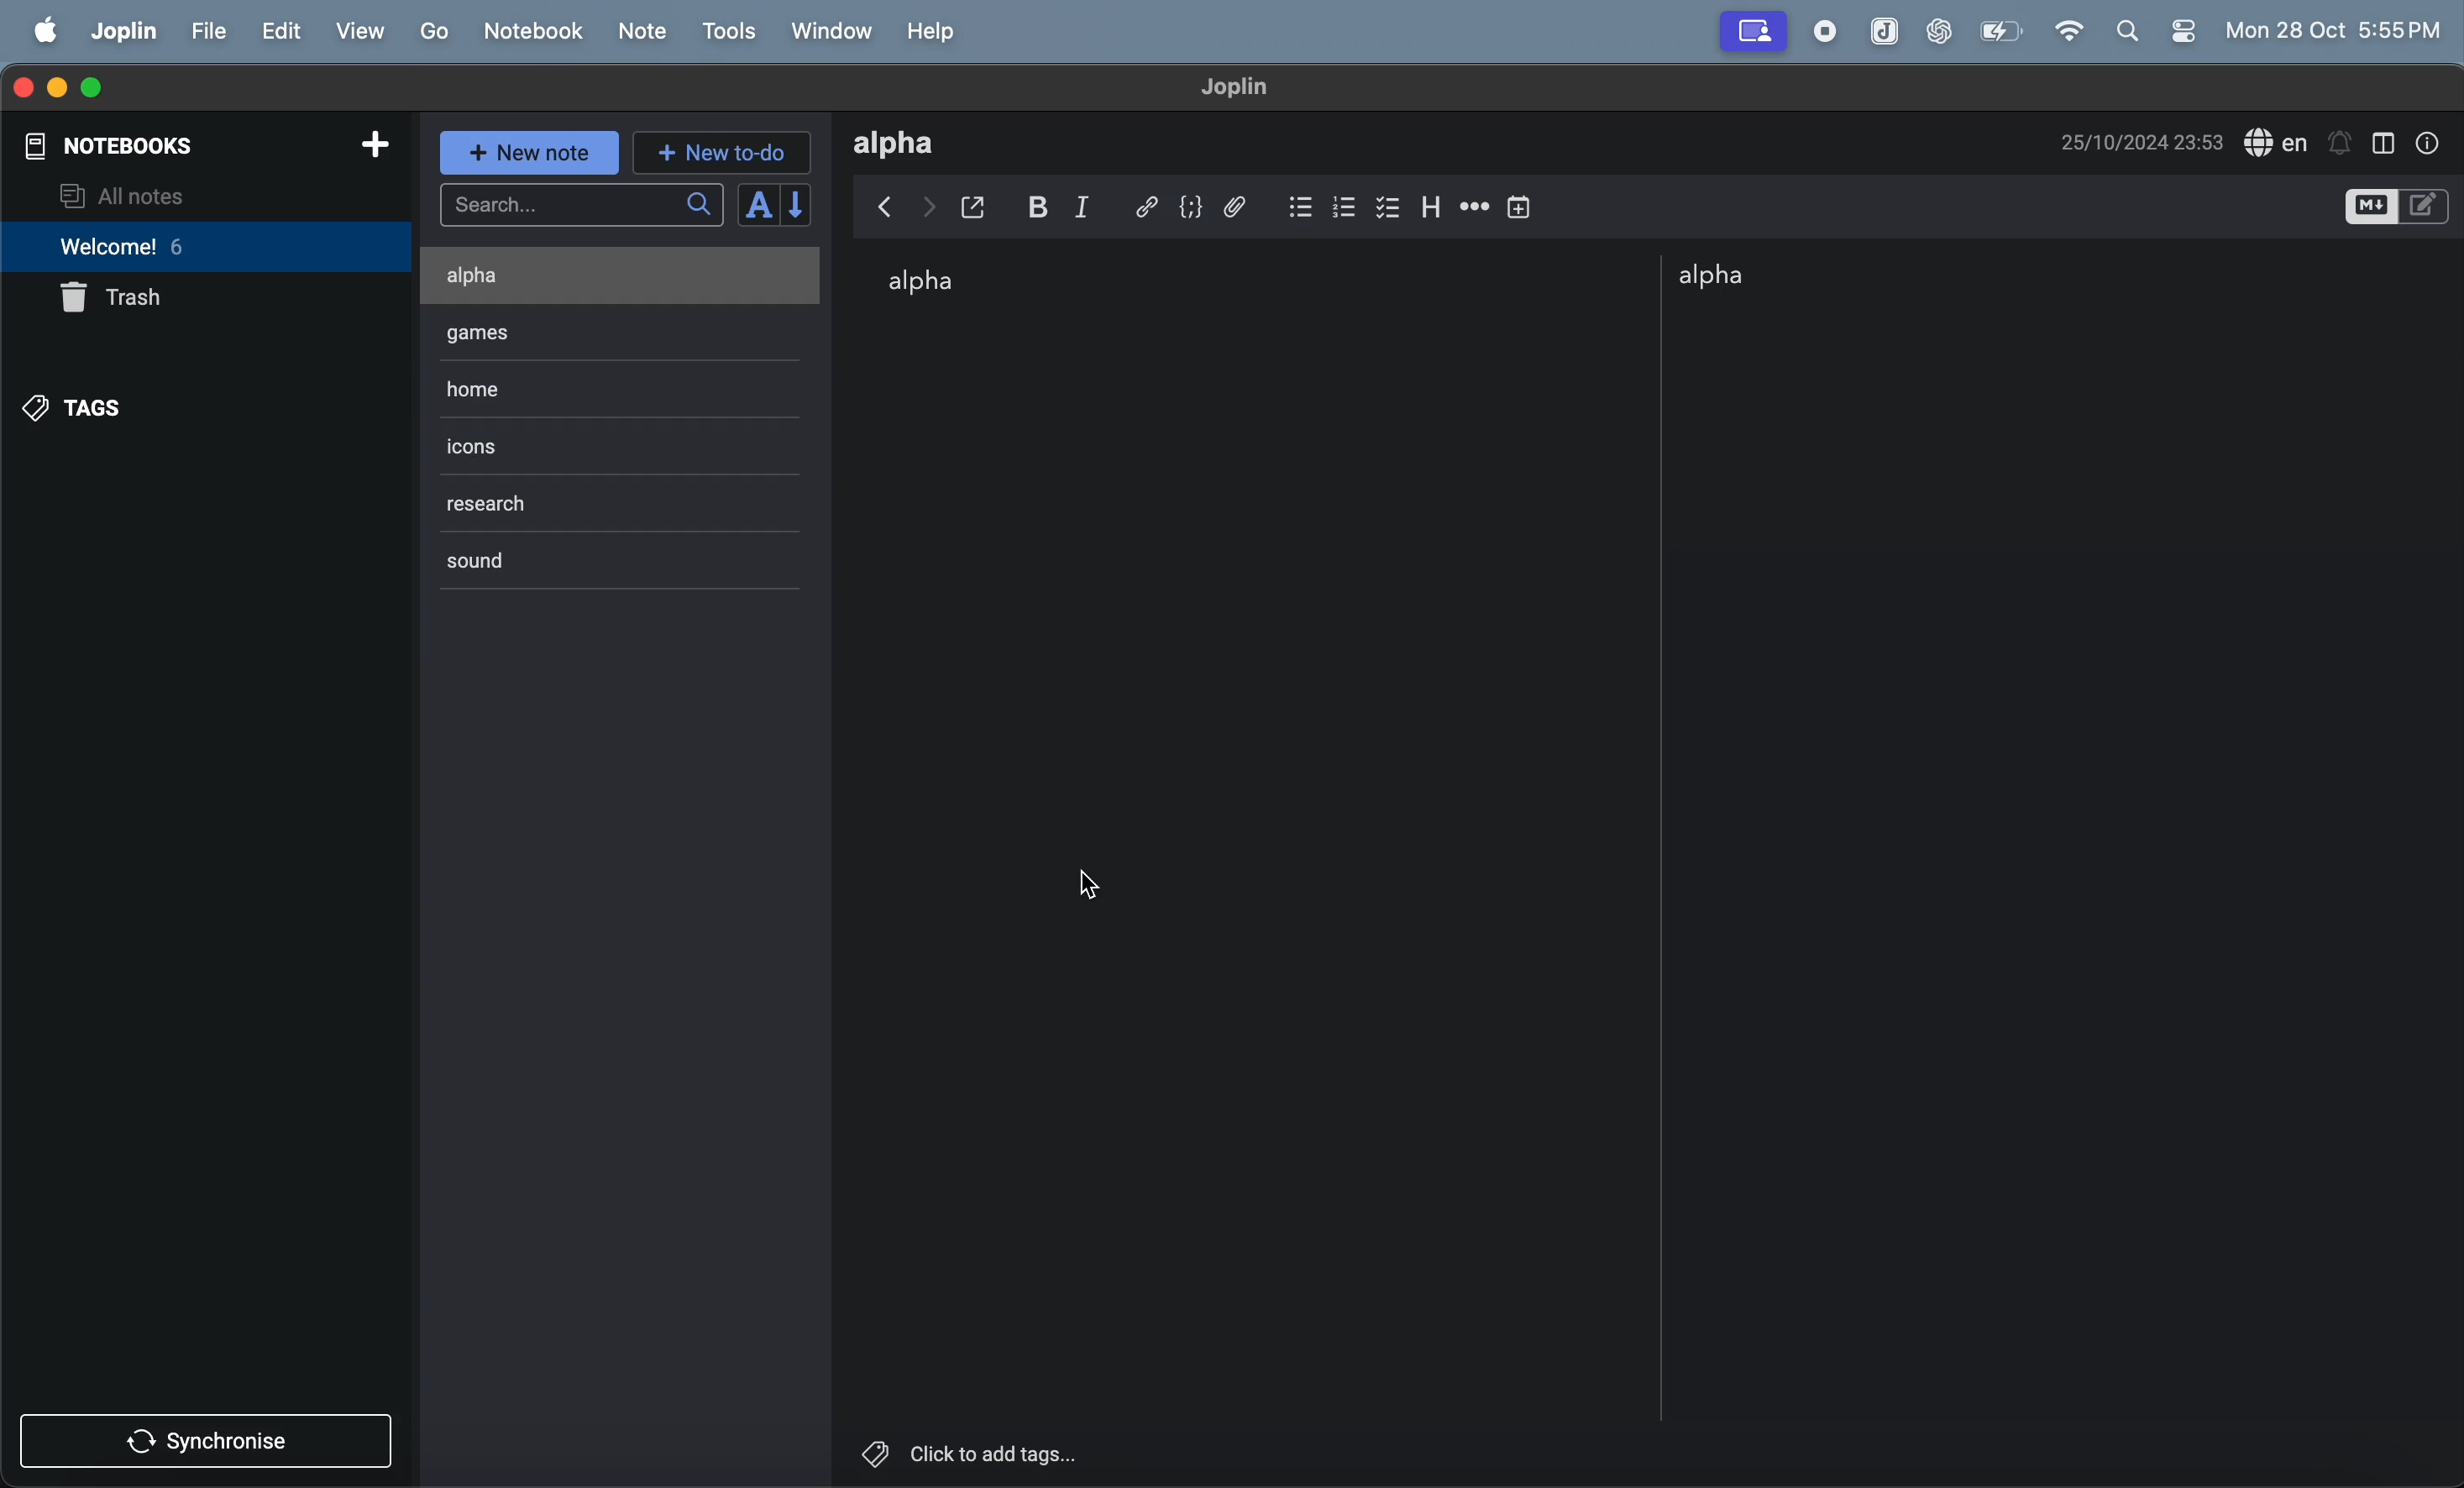 Image resolution: width=2464 pixels, height=1488 pixels. Describe the element at coordinates (1149, 204) in the screenshot. I see `hyper link` at that location.